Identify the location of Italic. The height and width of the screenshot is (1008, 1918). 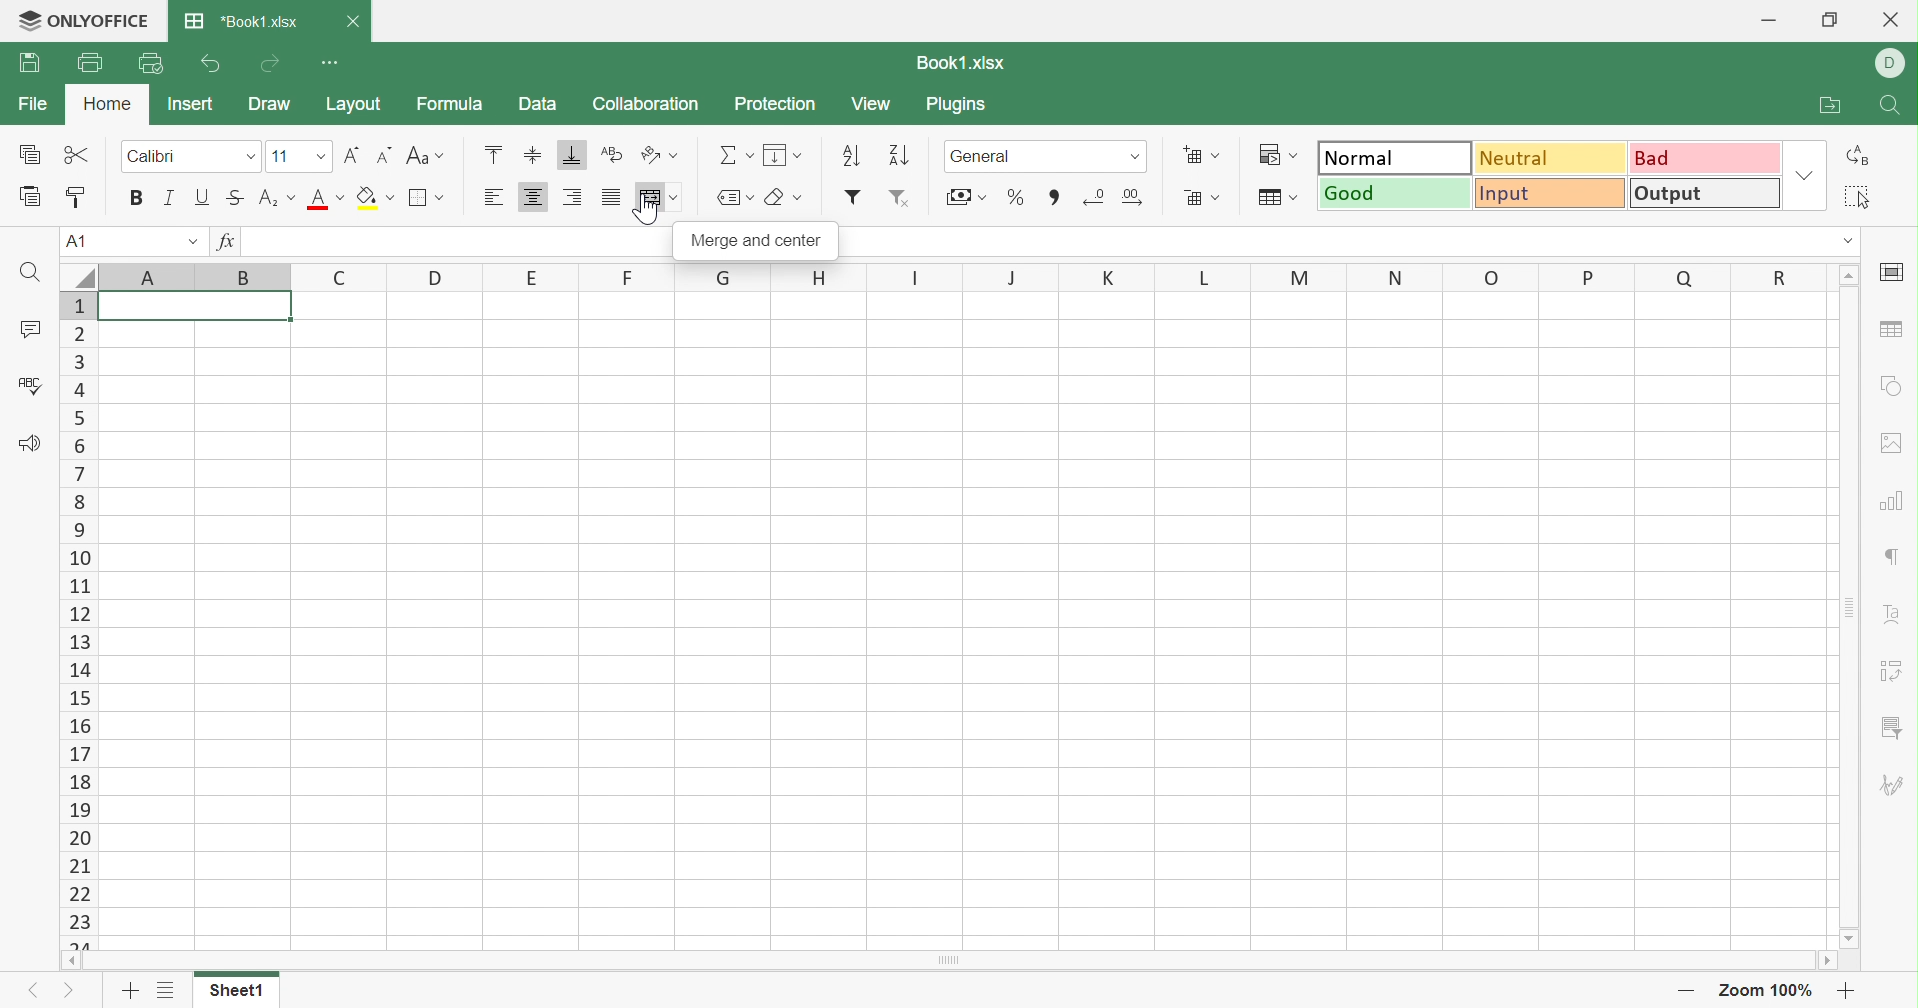
(168, 198).